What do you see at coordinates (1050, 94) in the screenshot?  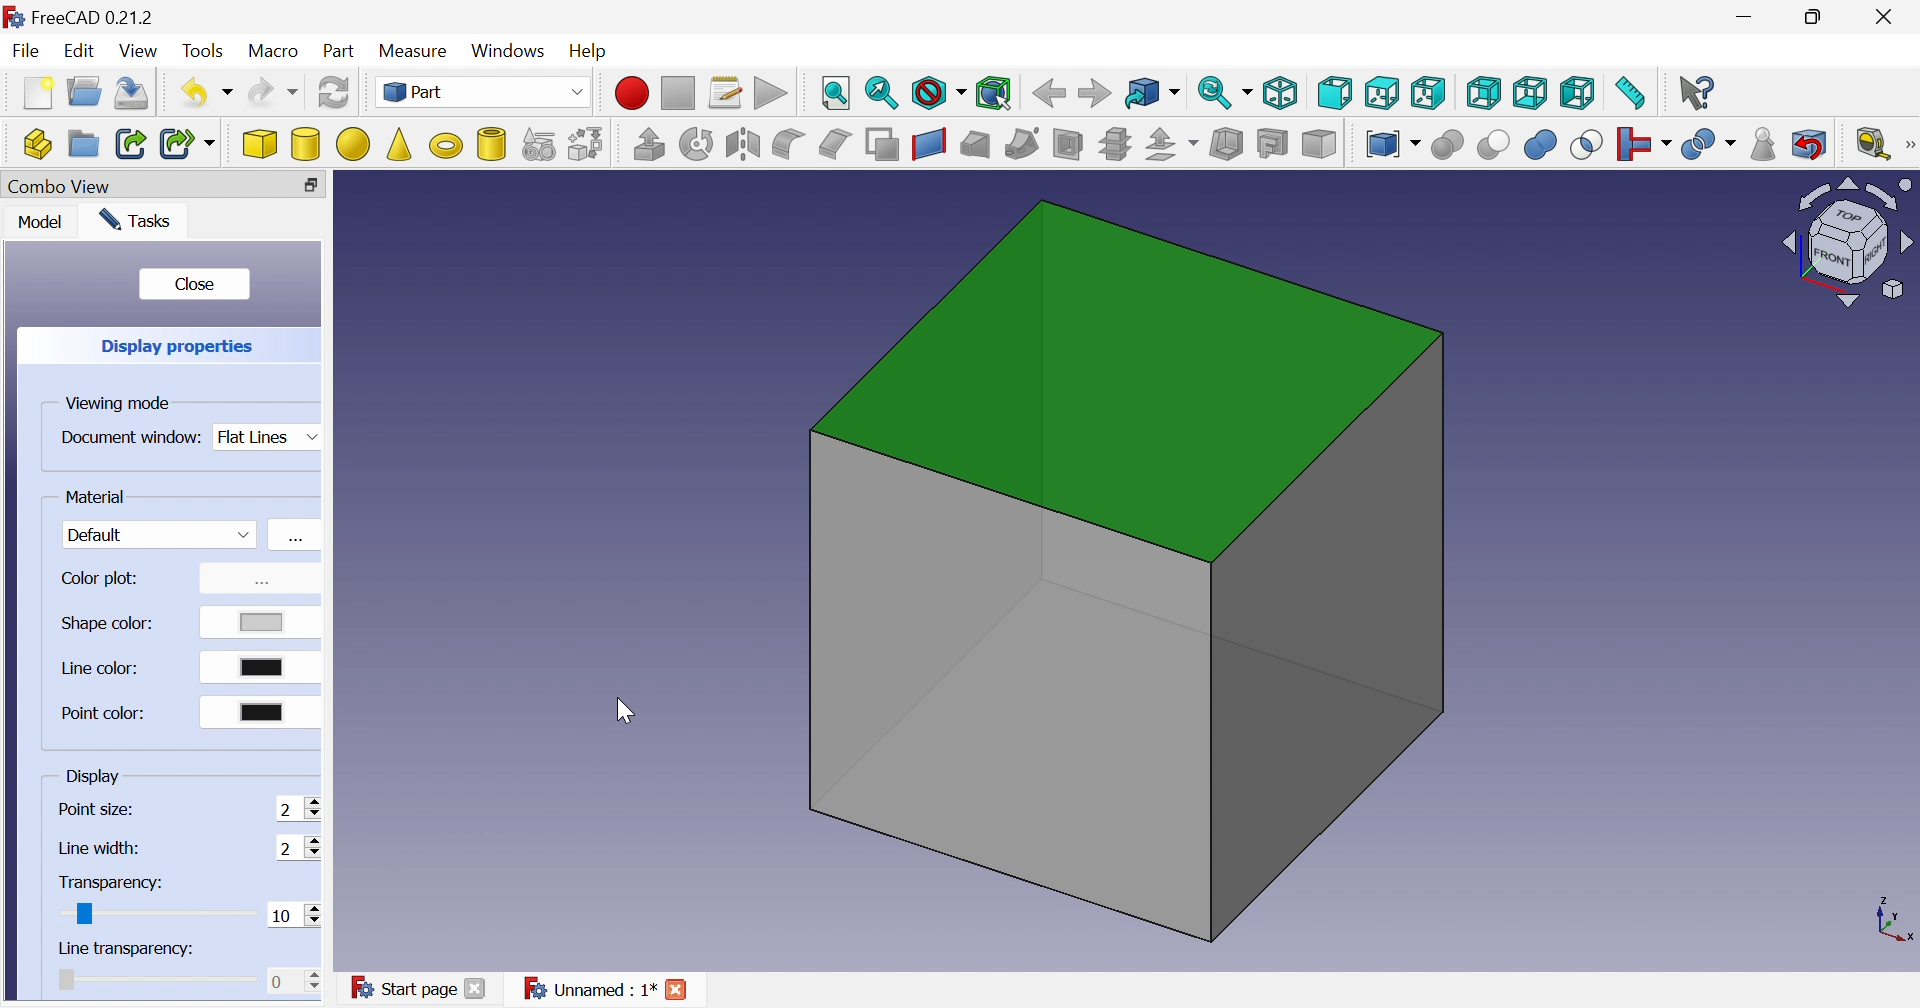 I see `Back` at bounding box center [1050, 94].